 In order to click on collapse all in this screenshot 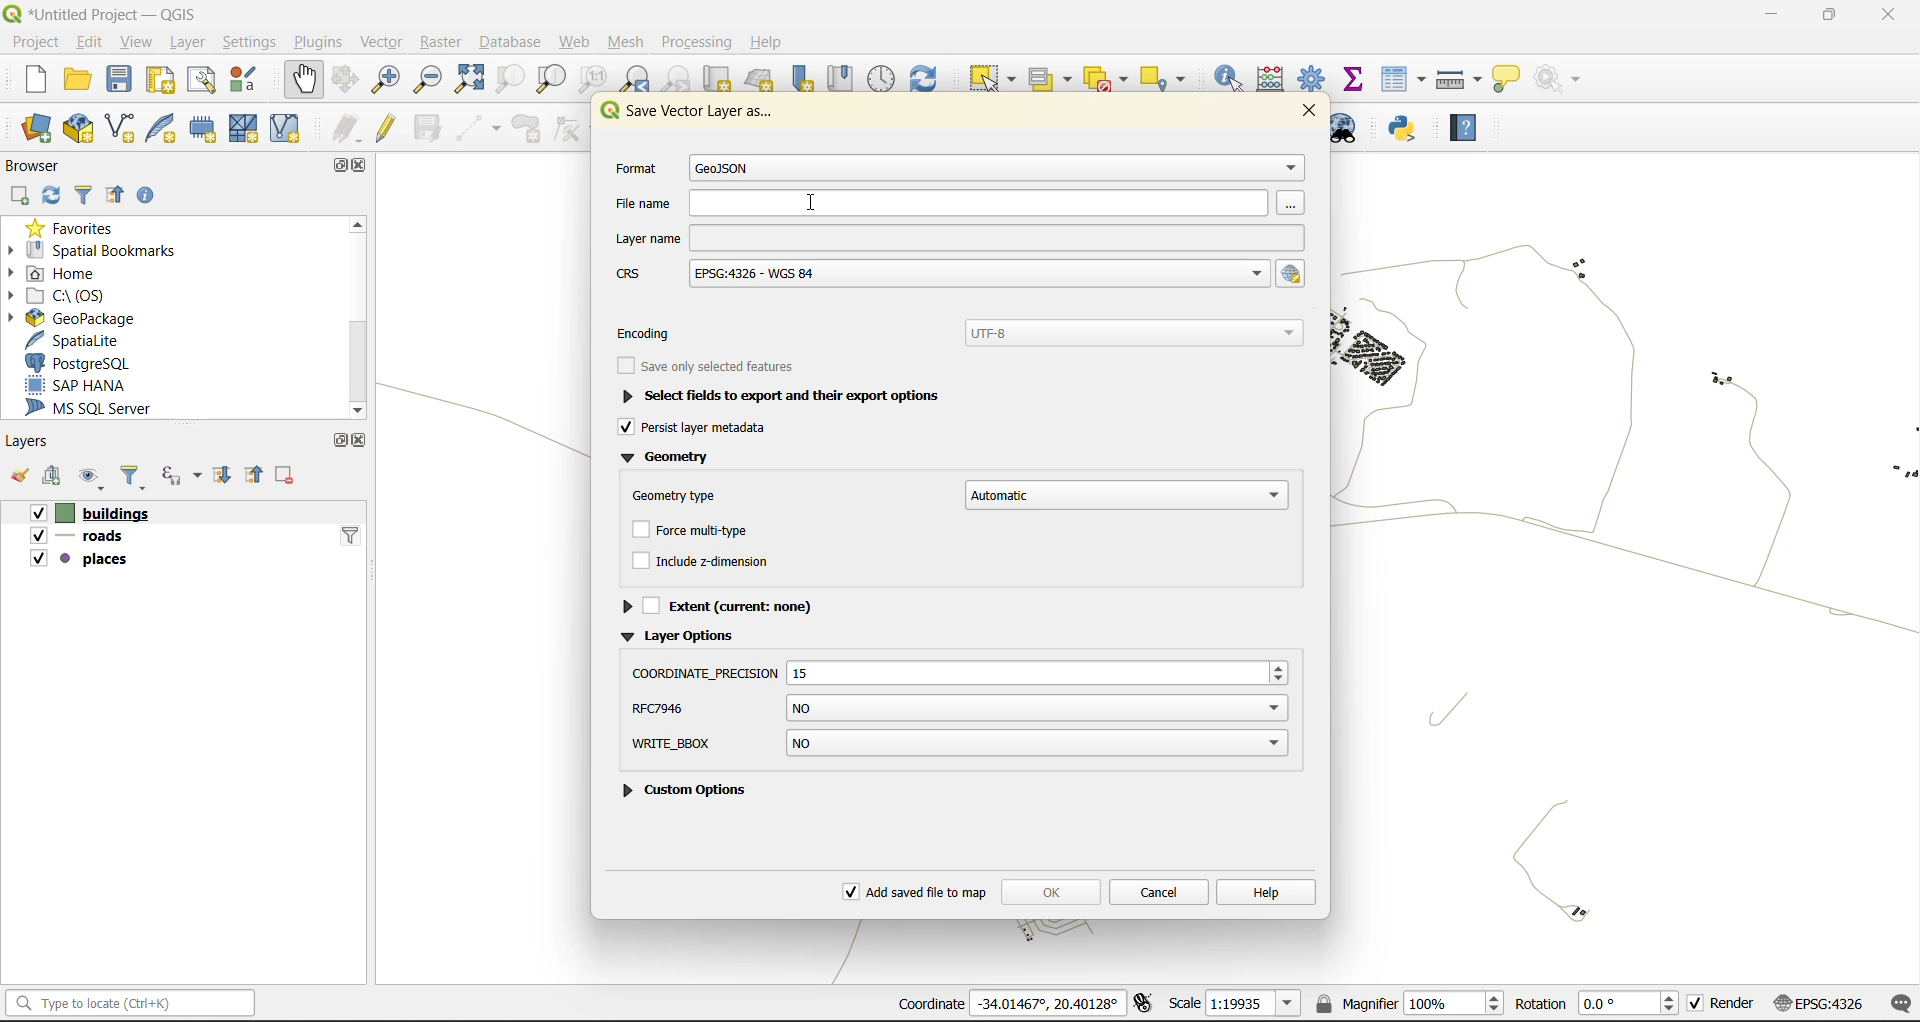, I will do `click(116, 193)`.